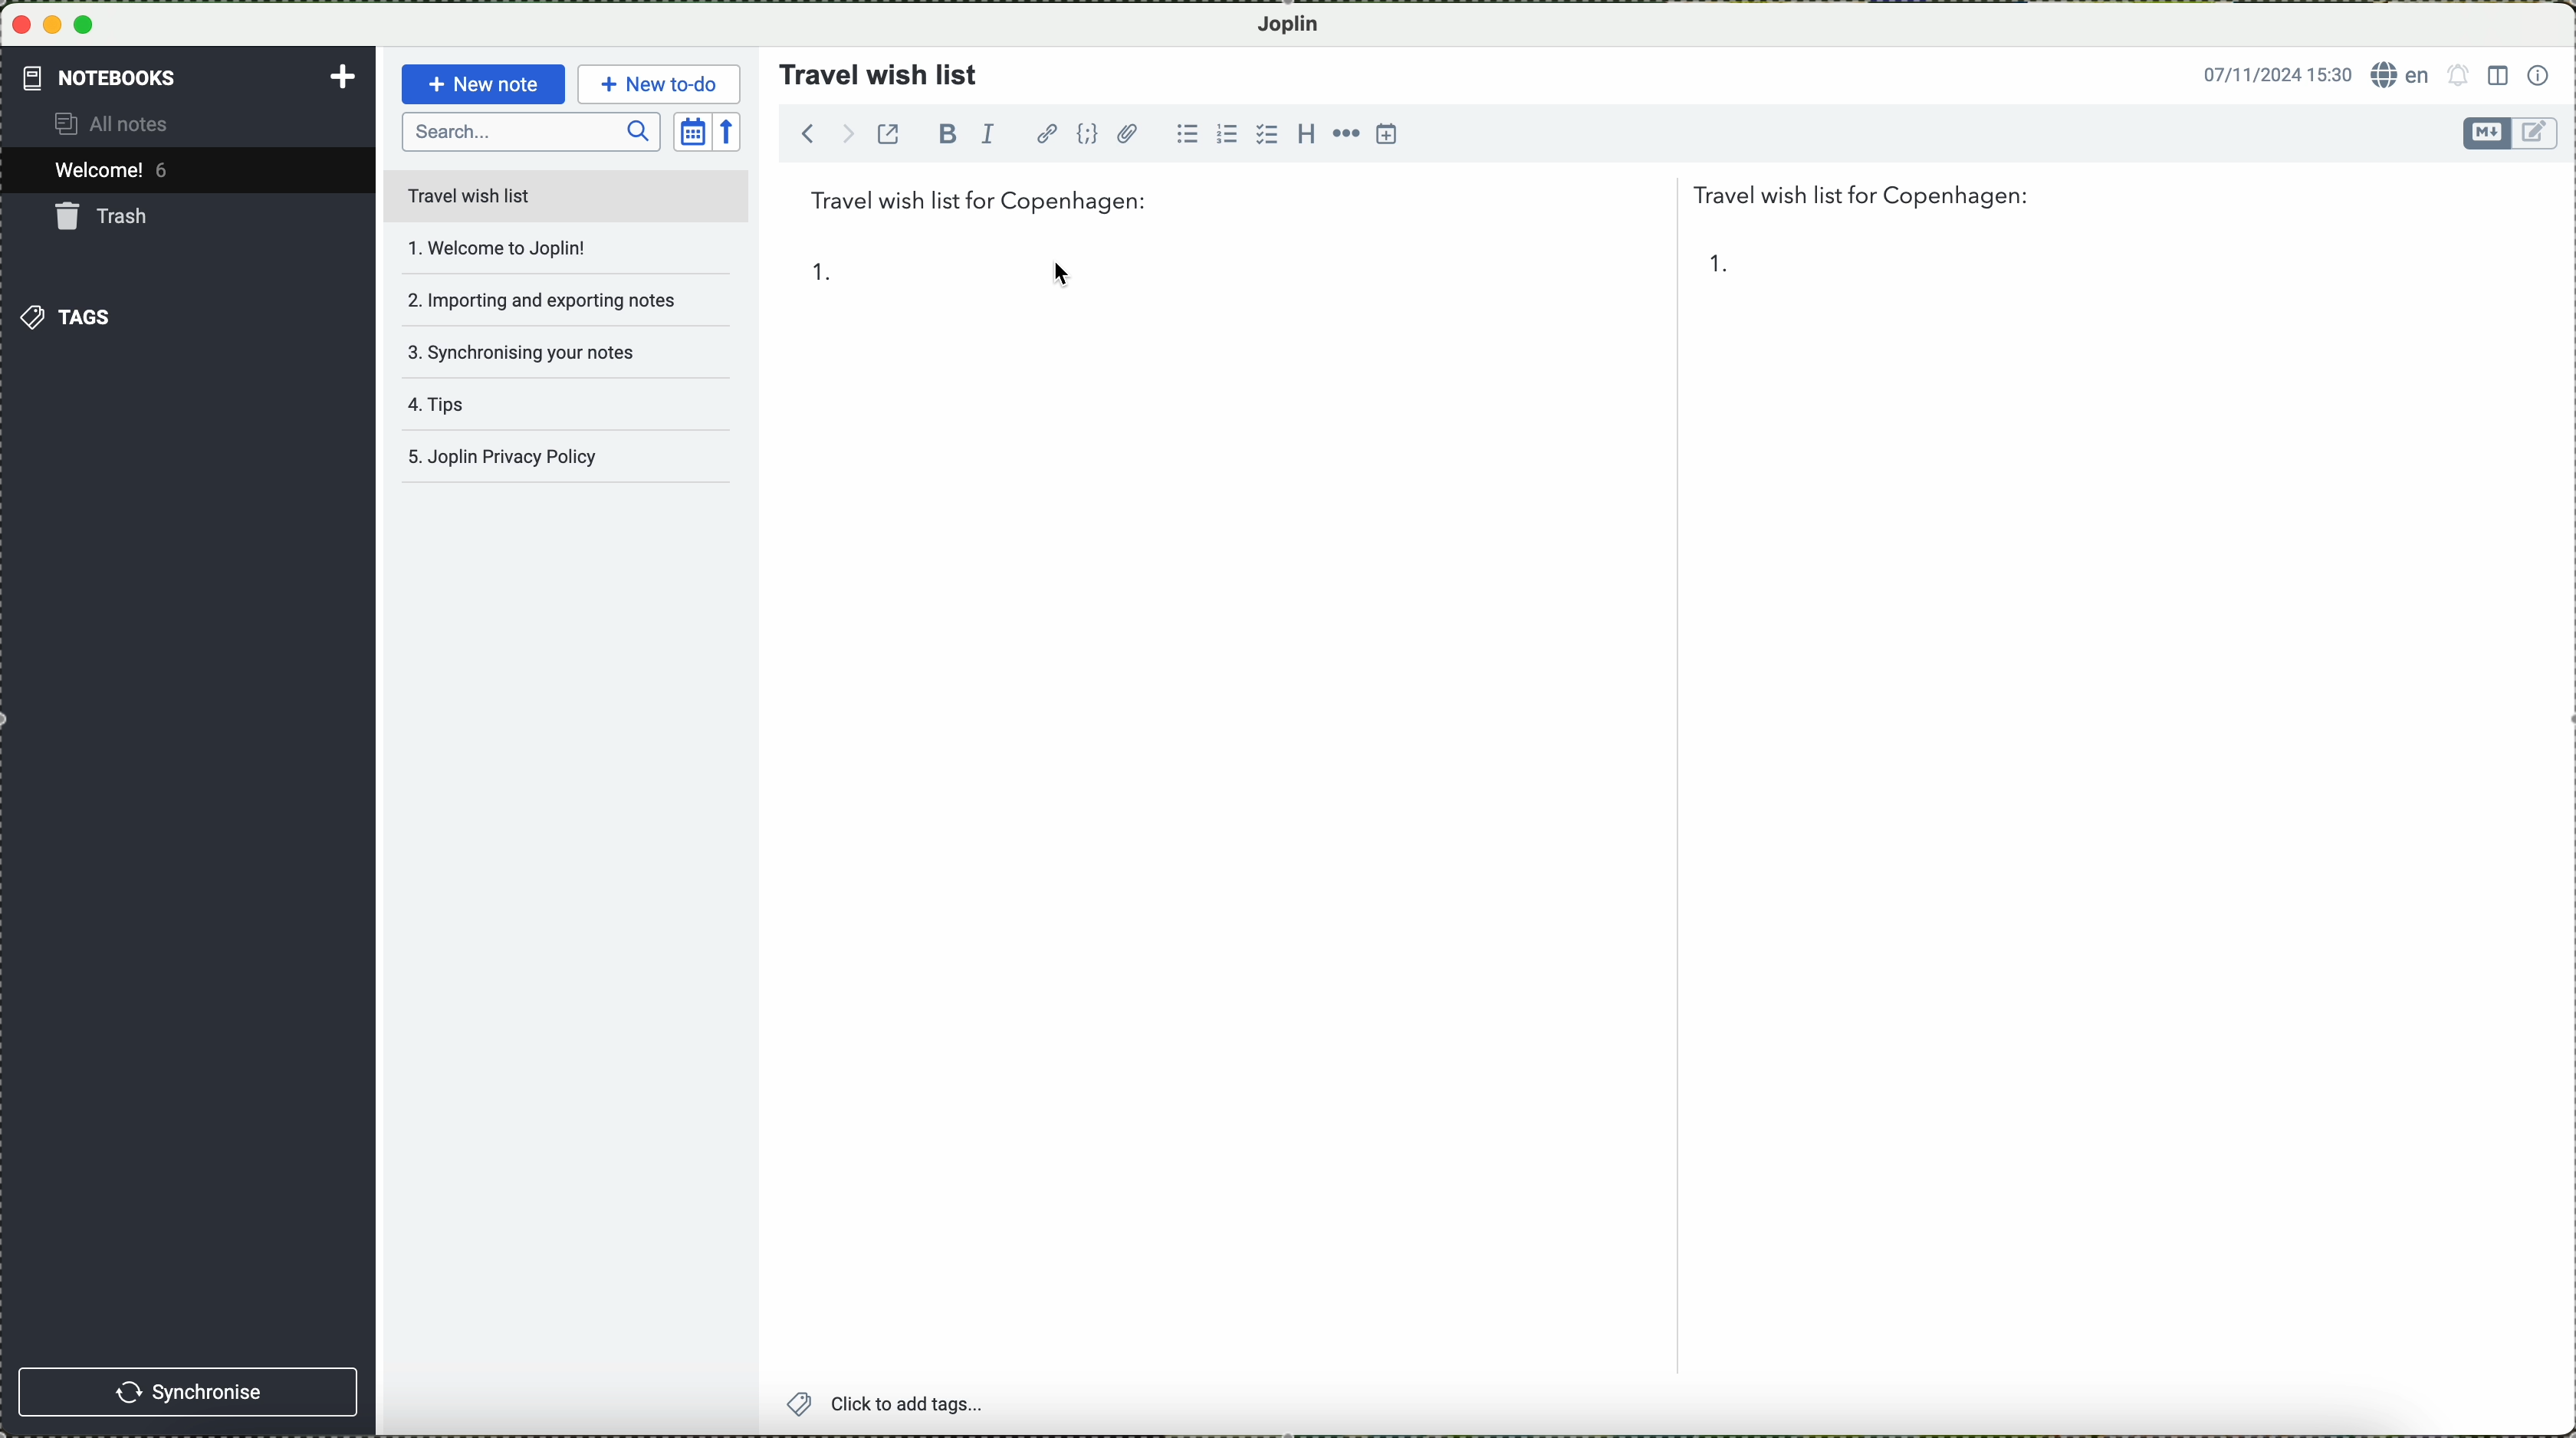 This screenshot has height=1438, width=2576. What do you see at coordinates (1192, 135) in the screenshot?
I see `bulleted list` at bounding box center [1192, 135].